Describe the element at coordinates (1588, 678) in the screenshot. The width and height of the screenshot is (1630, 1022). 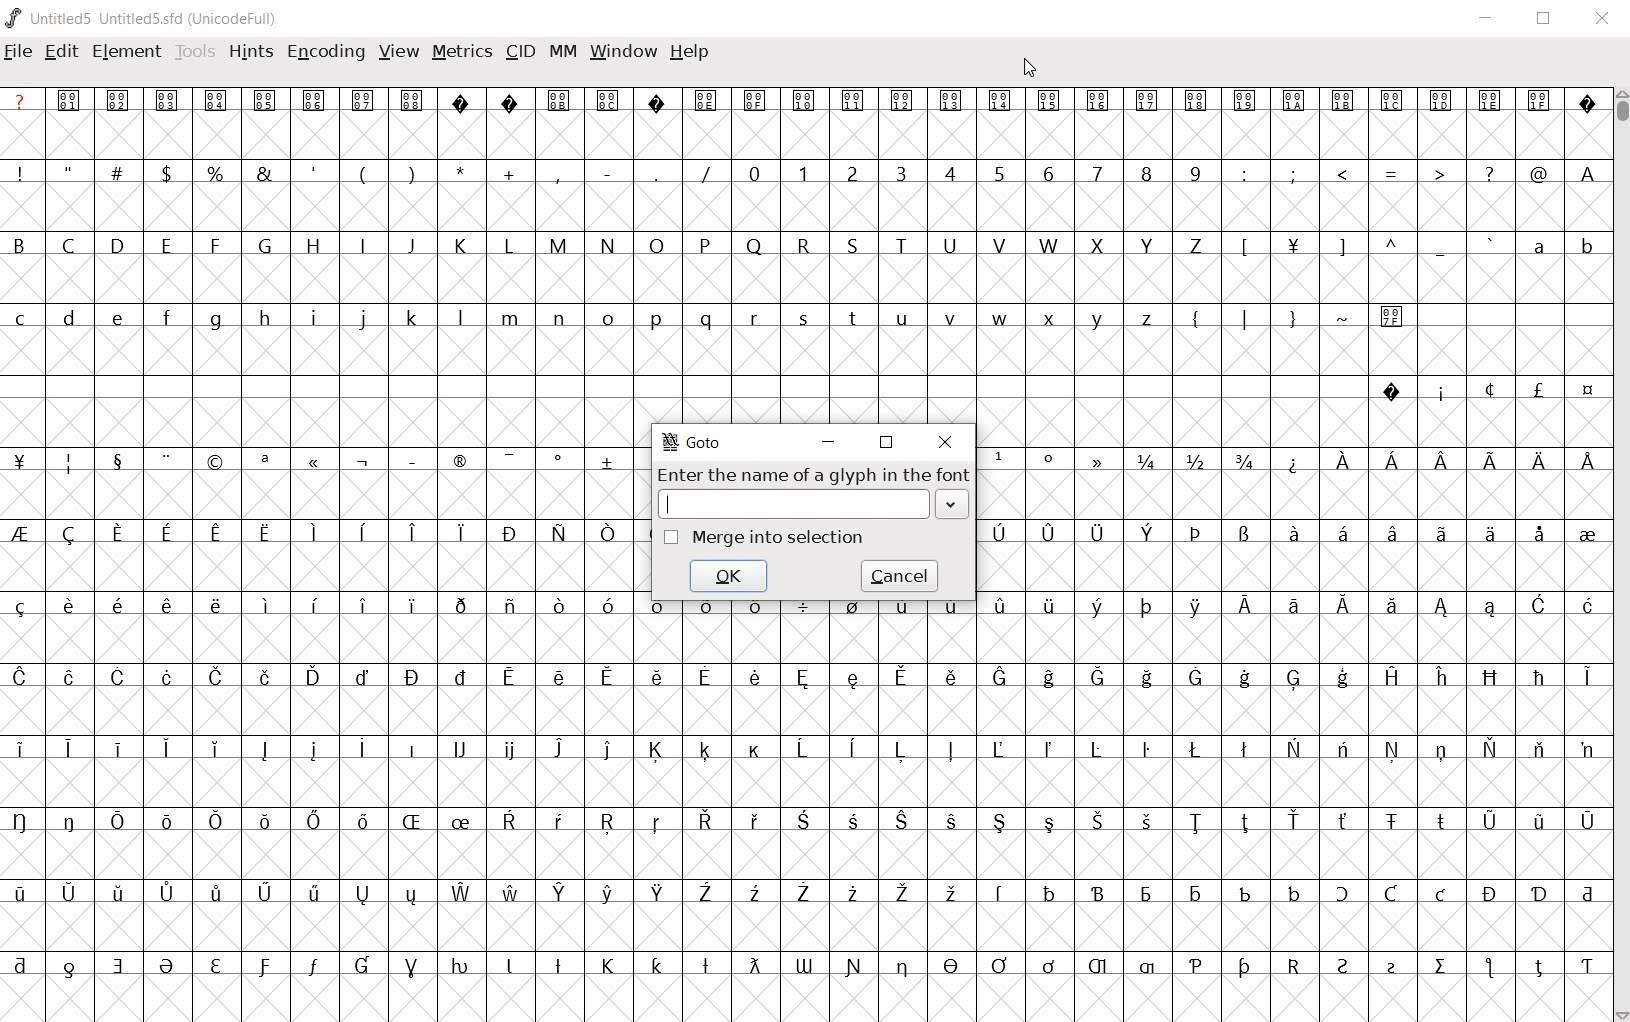
I see `Symbol` at that location.